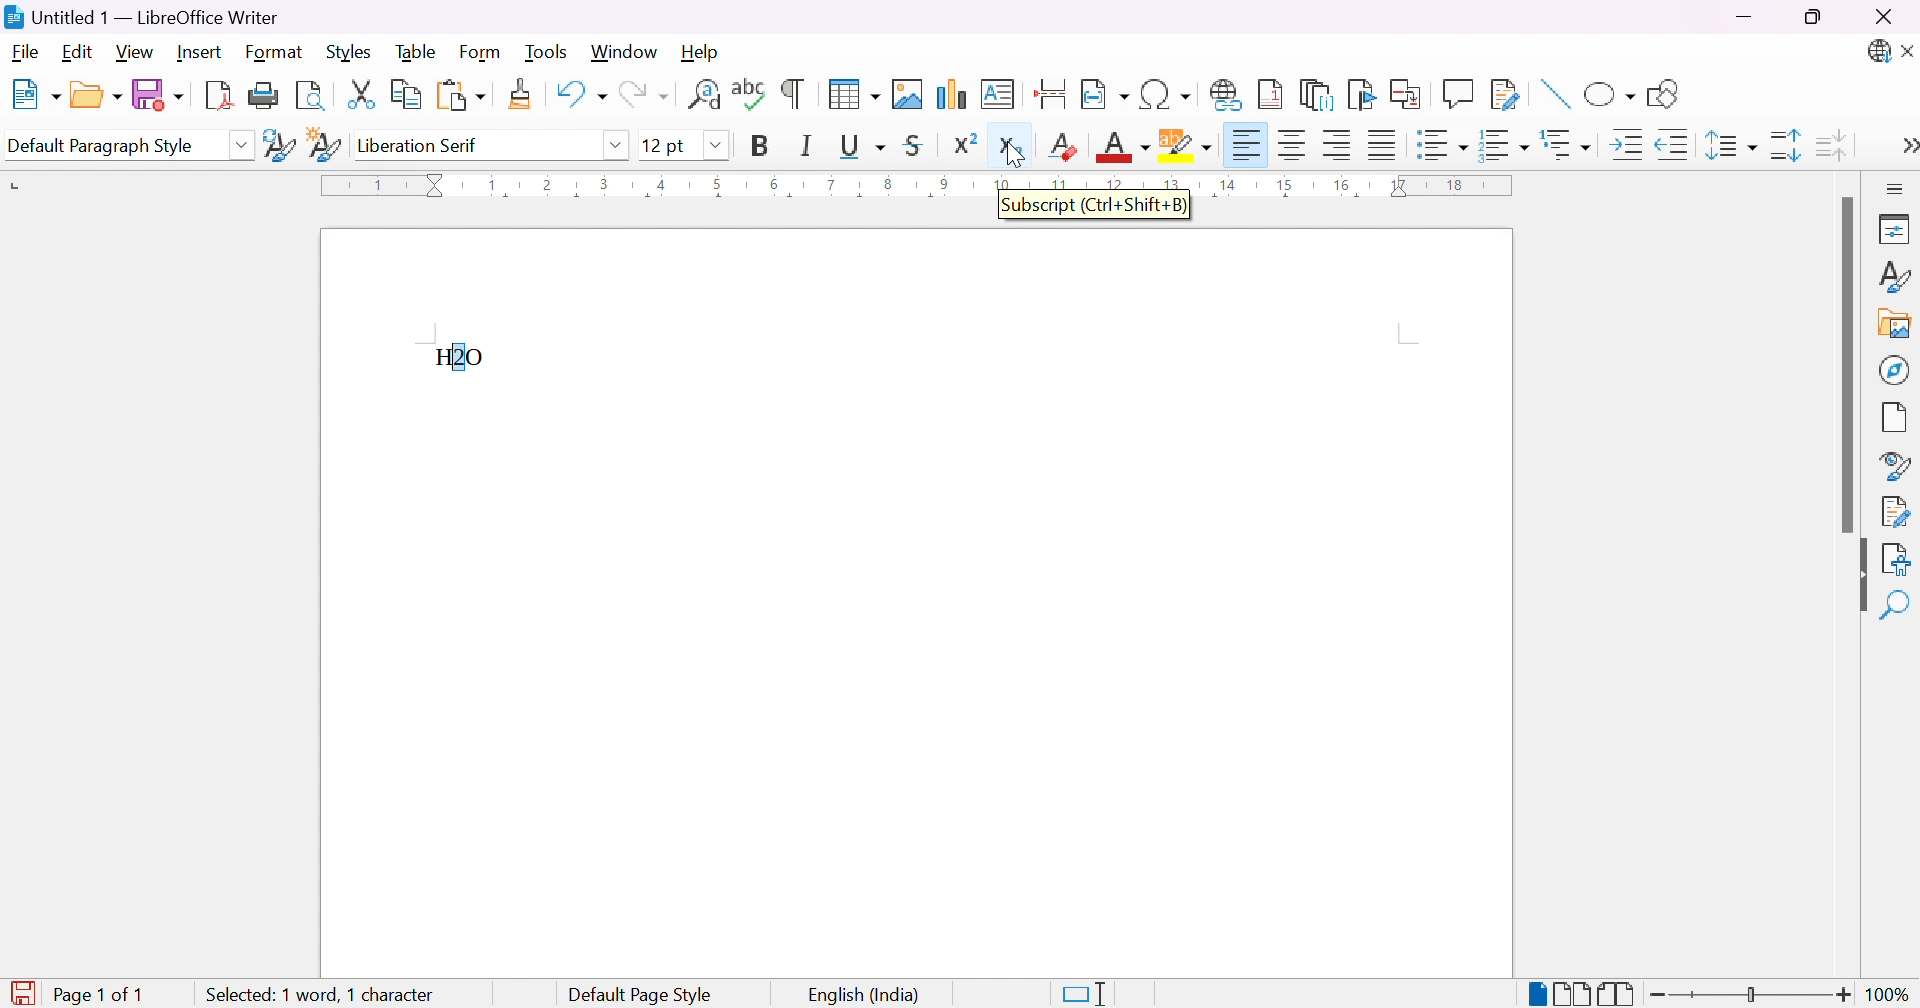  What do you see at coordinates (1506, 144) in the screenshot?
I see `Toggle ordered list` at bounding box center [1506, 144].